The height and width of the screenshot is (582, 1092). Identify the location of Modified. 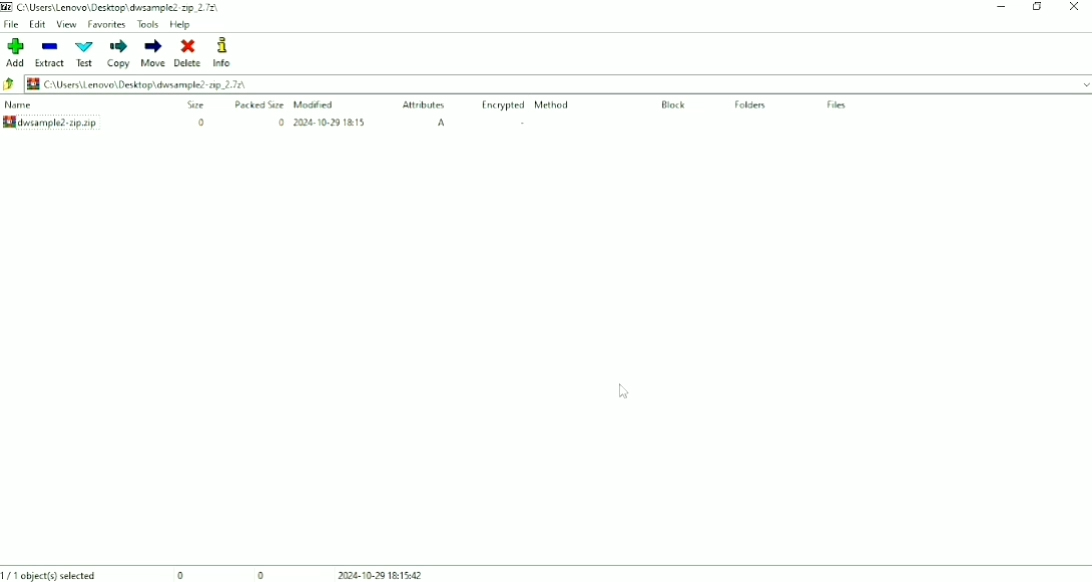
(317, 104).